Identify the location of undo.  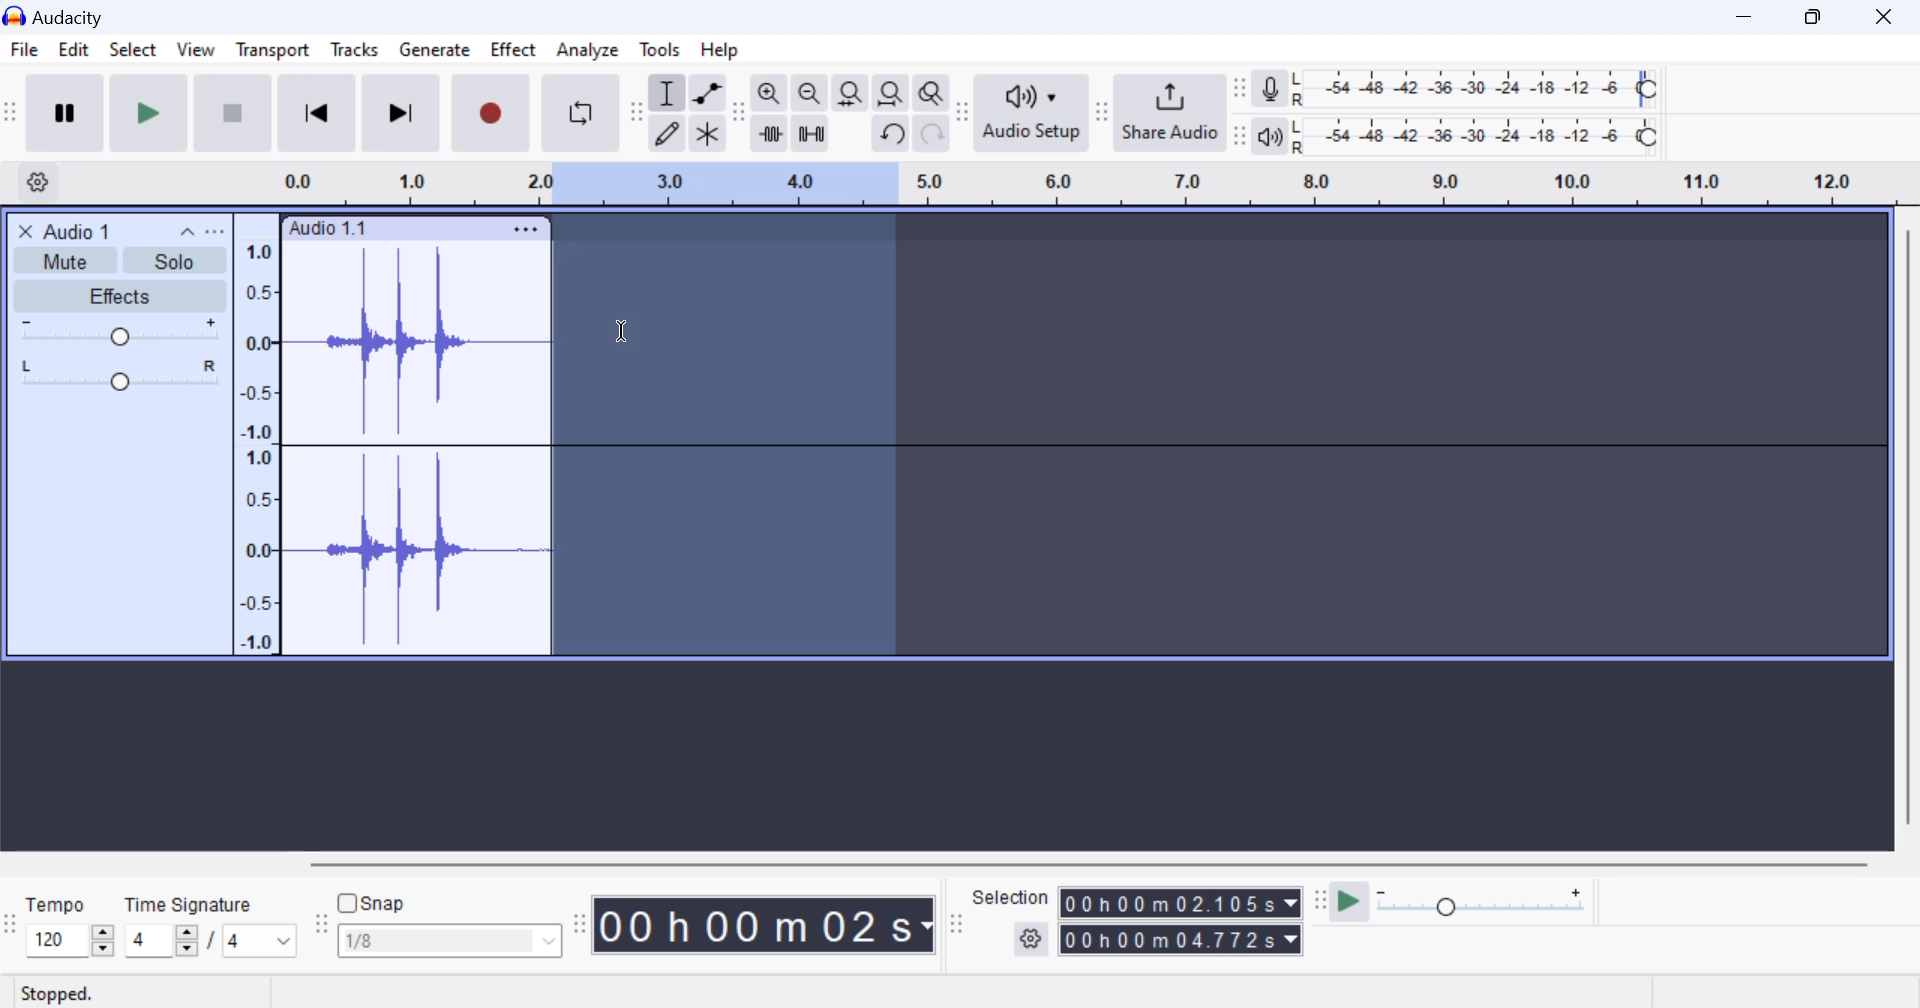
(893, 134).